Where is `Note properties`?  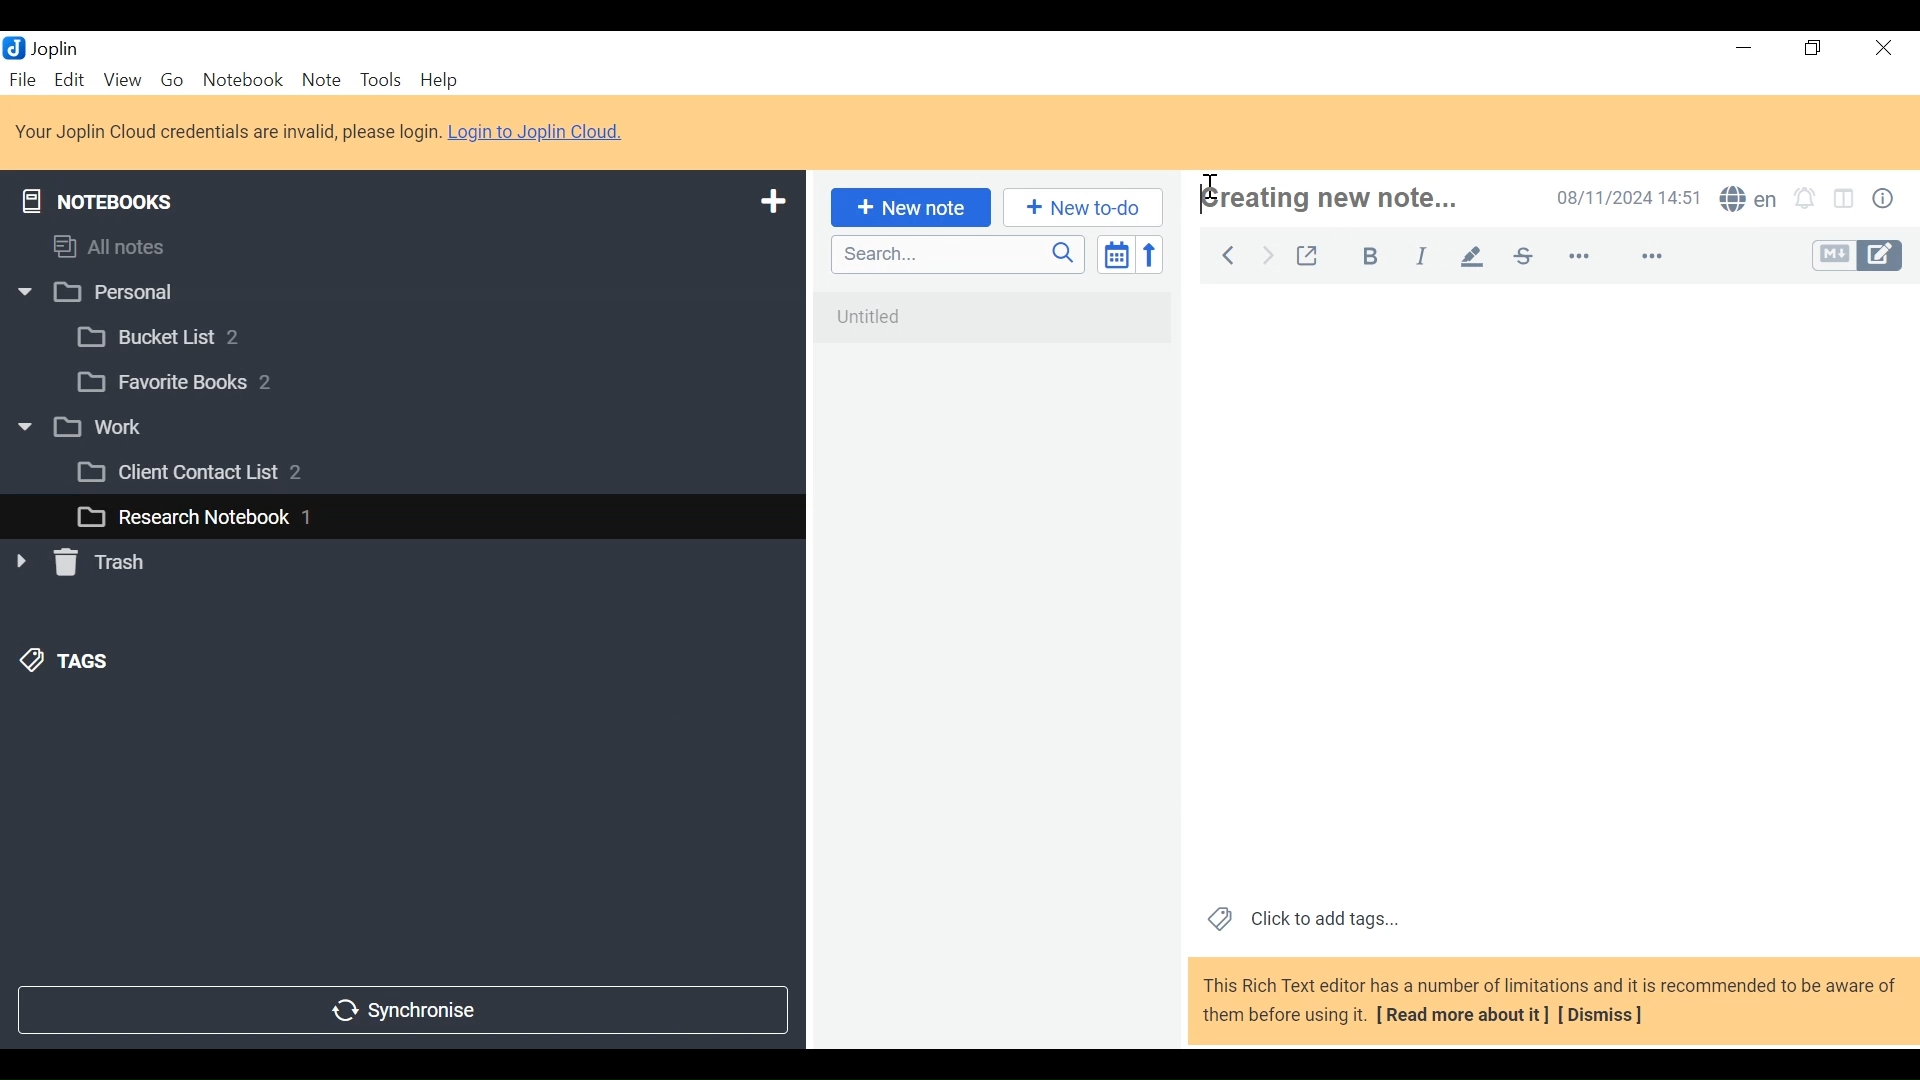
Note properties is located at coordinates (1887, 201).